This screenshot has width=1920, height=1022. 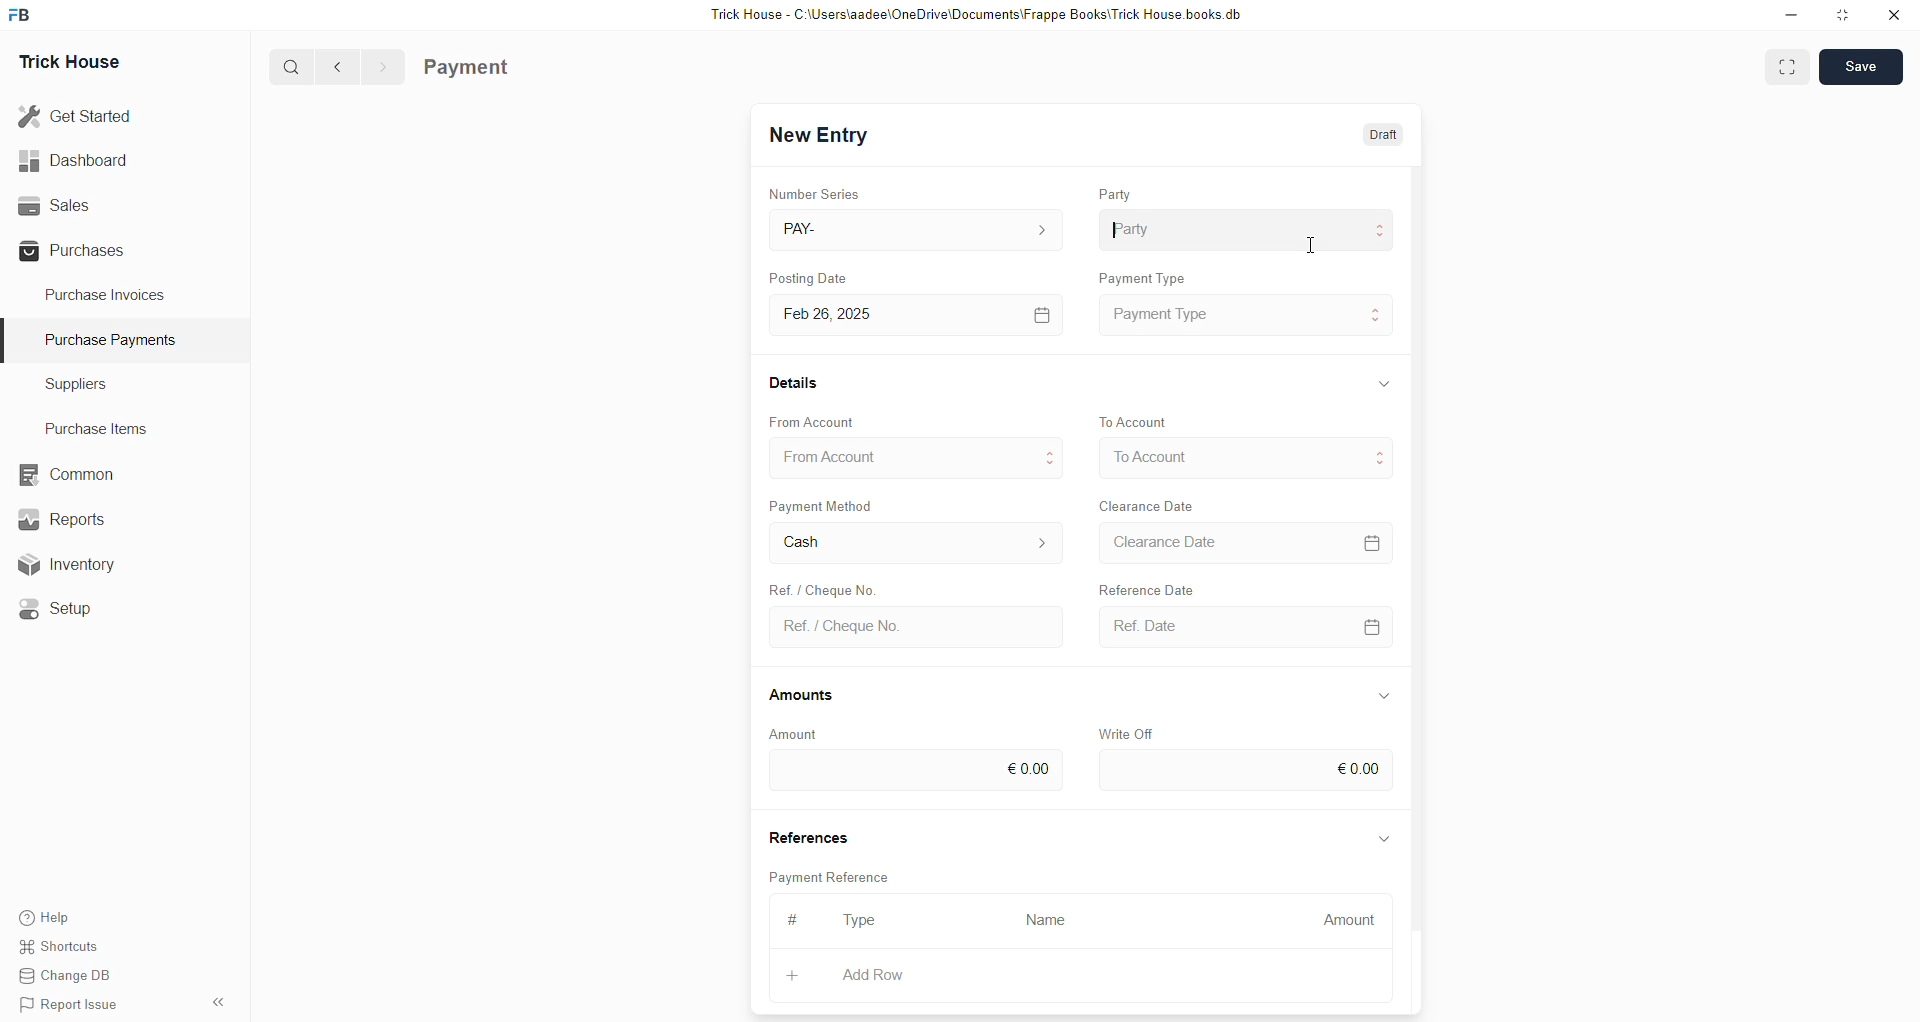 I want to click on Purchase Payments, so click(x=117, y=340).